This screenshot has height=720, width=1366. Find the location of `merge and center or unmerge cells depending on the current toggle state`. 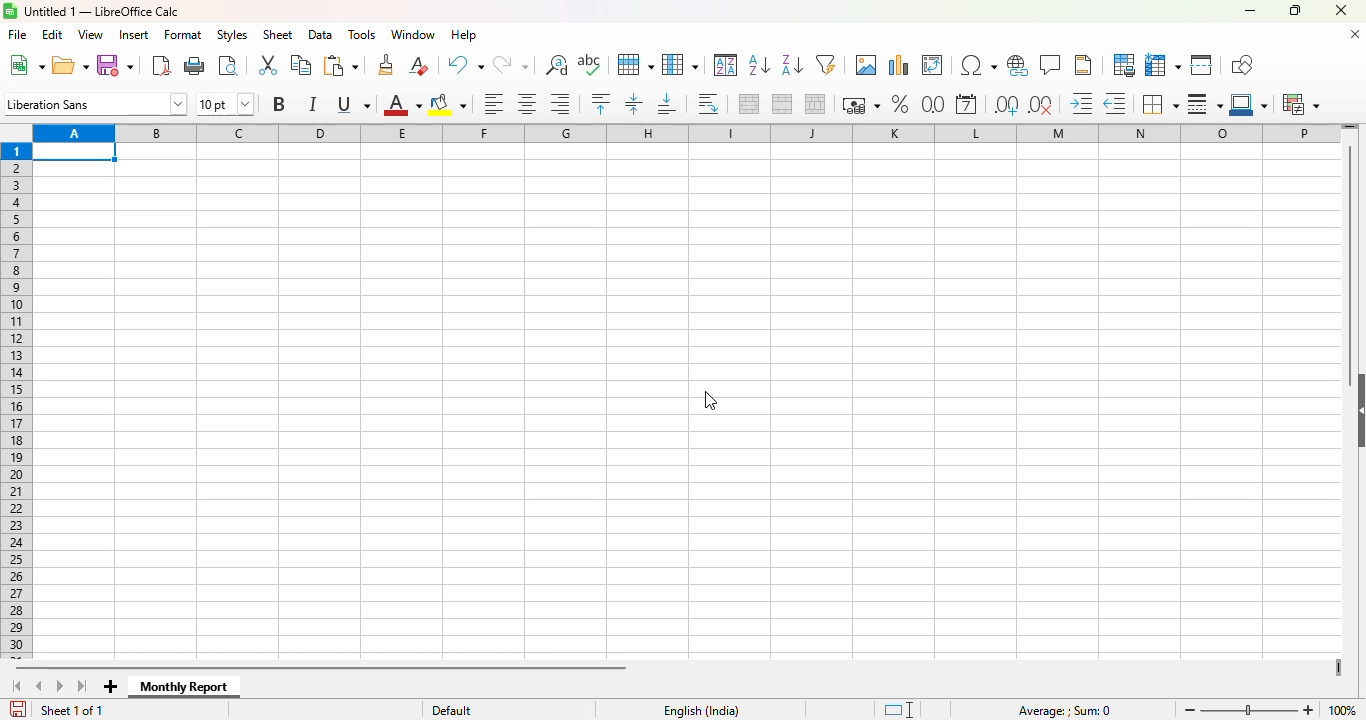

merge and center or unmerge cells depending on the current toggle state is located at coordinates (750, 104).